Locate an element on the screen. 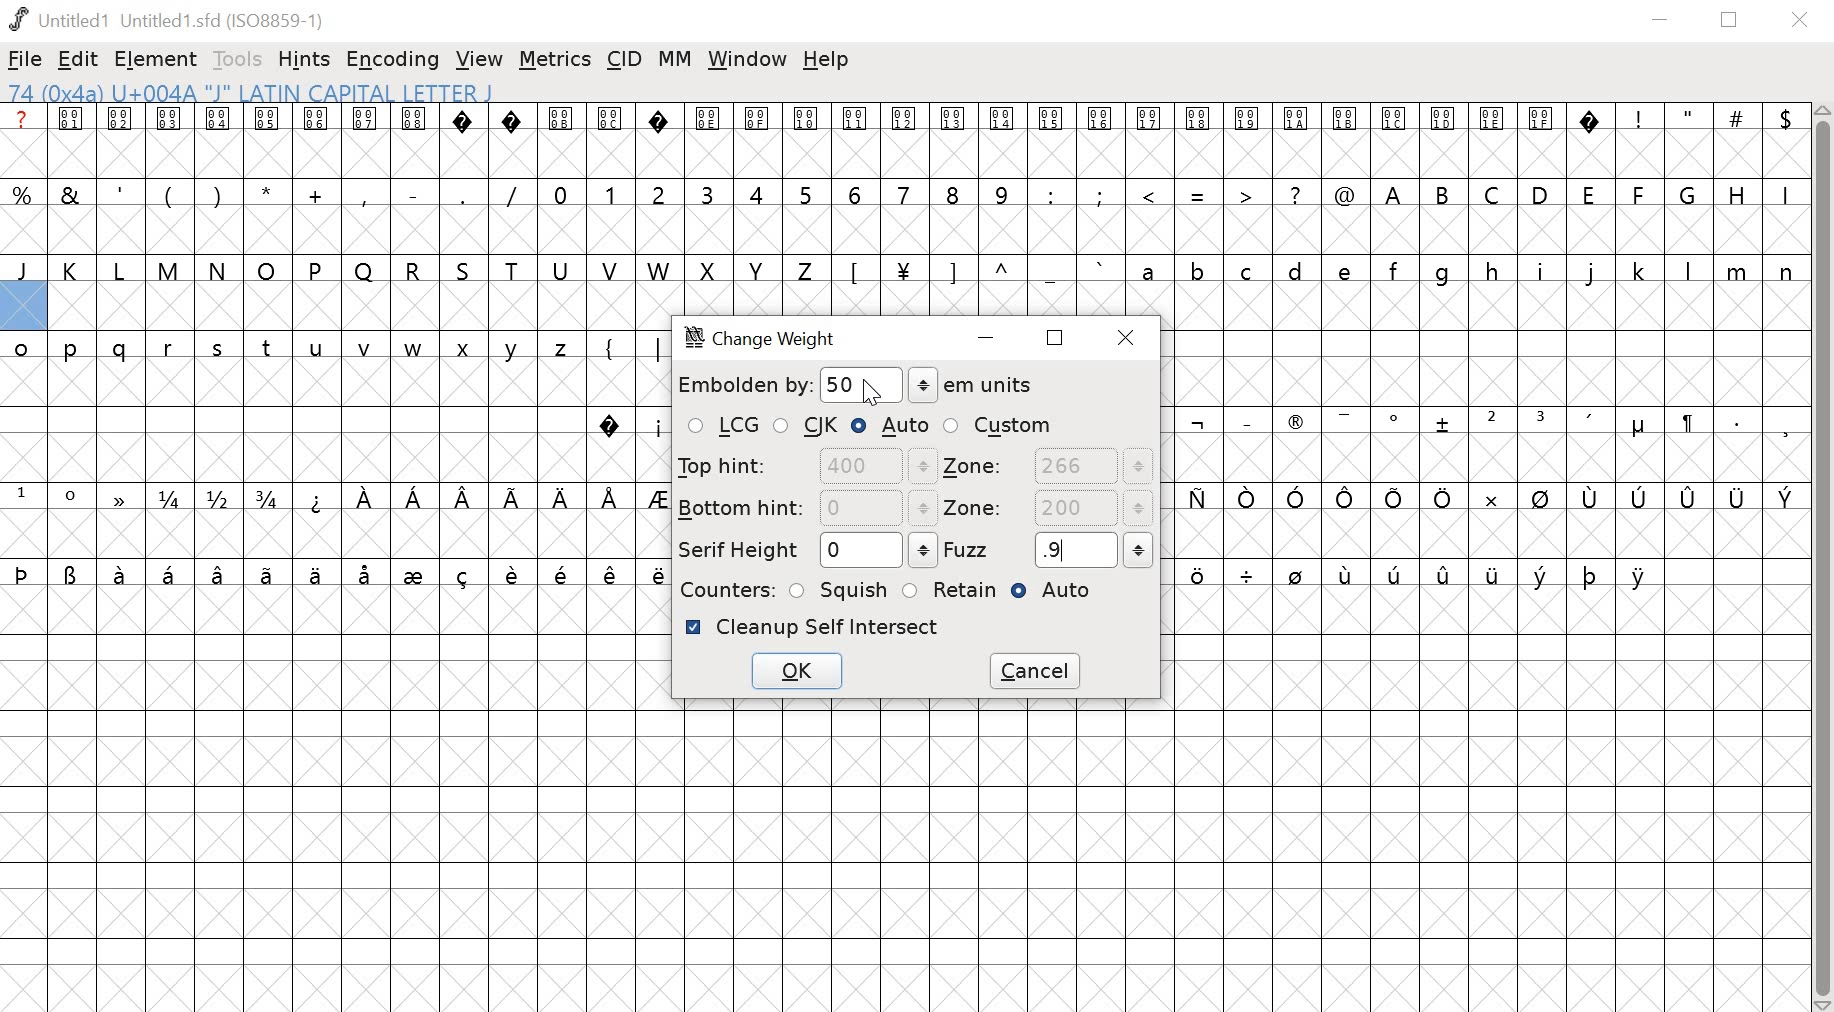  AUTO is located at coordinates (892, 425).